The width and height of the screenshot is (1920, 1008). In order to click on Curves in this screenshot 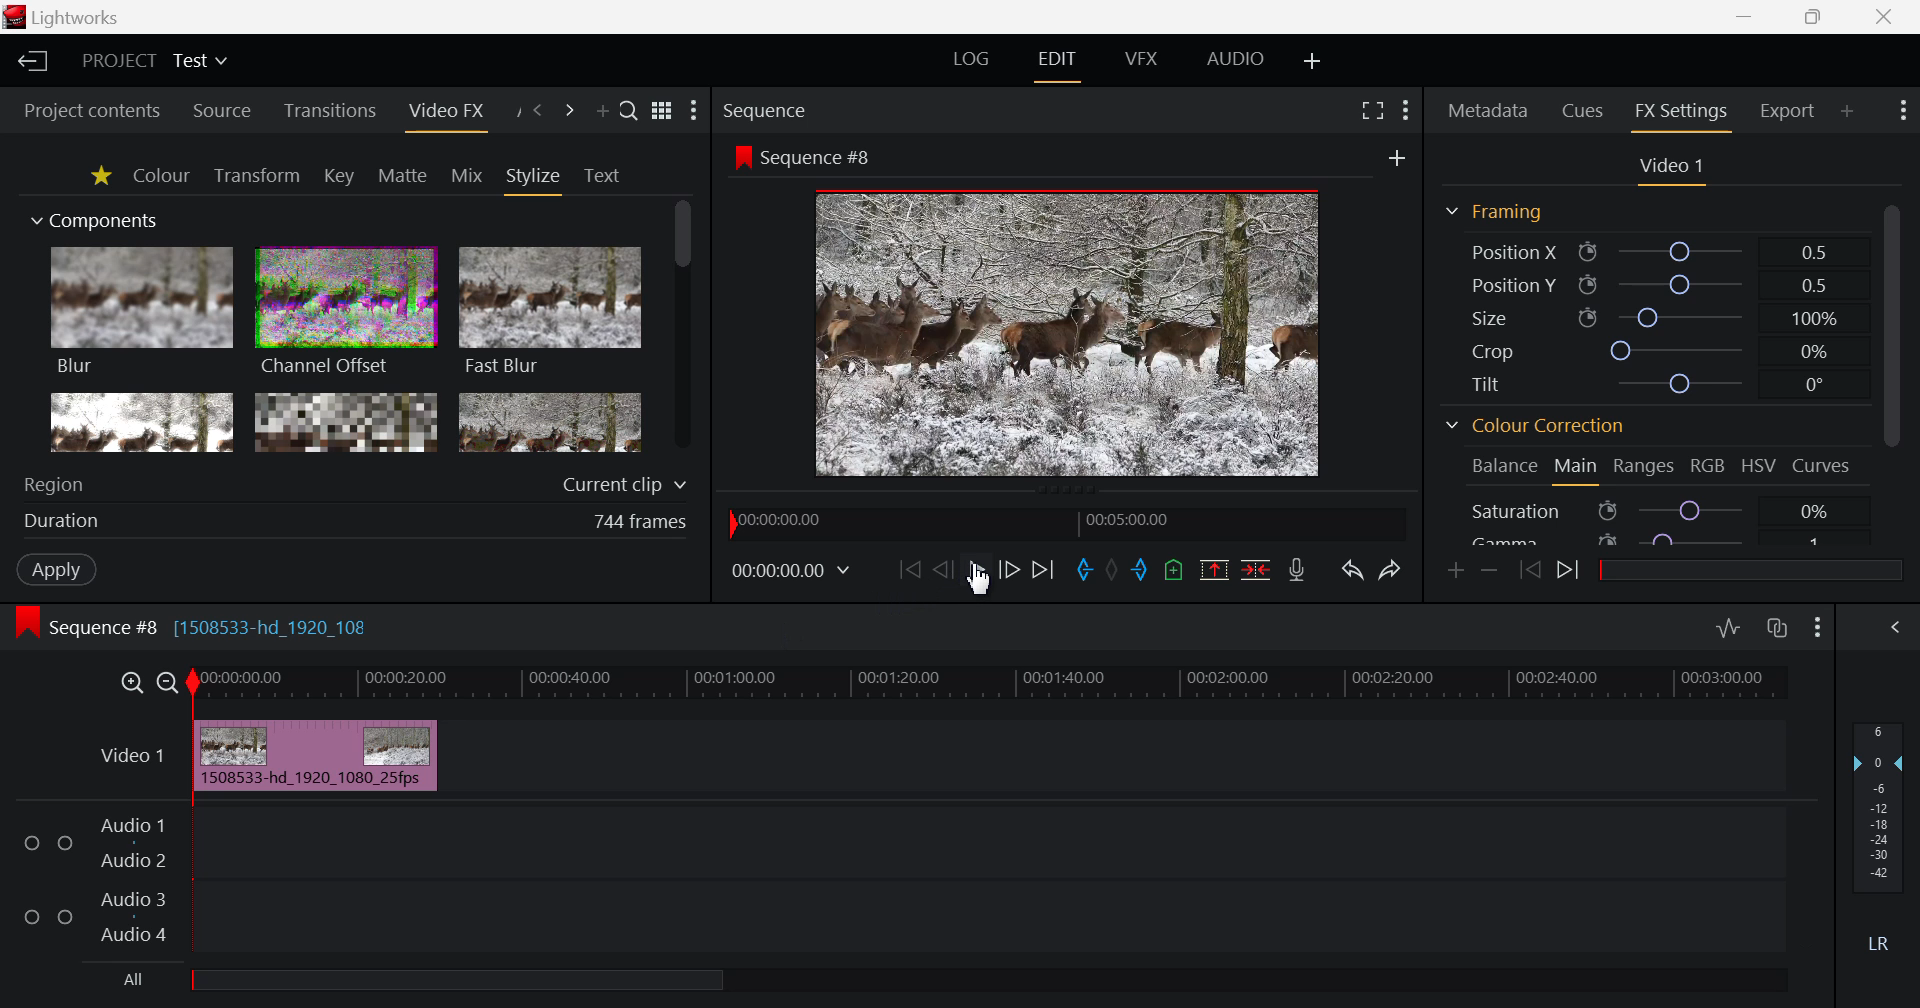, I will do `click(1823, 465)`.